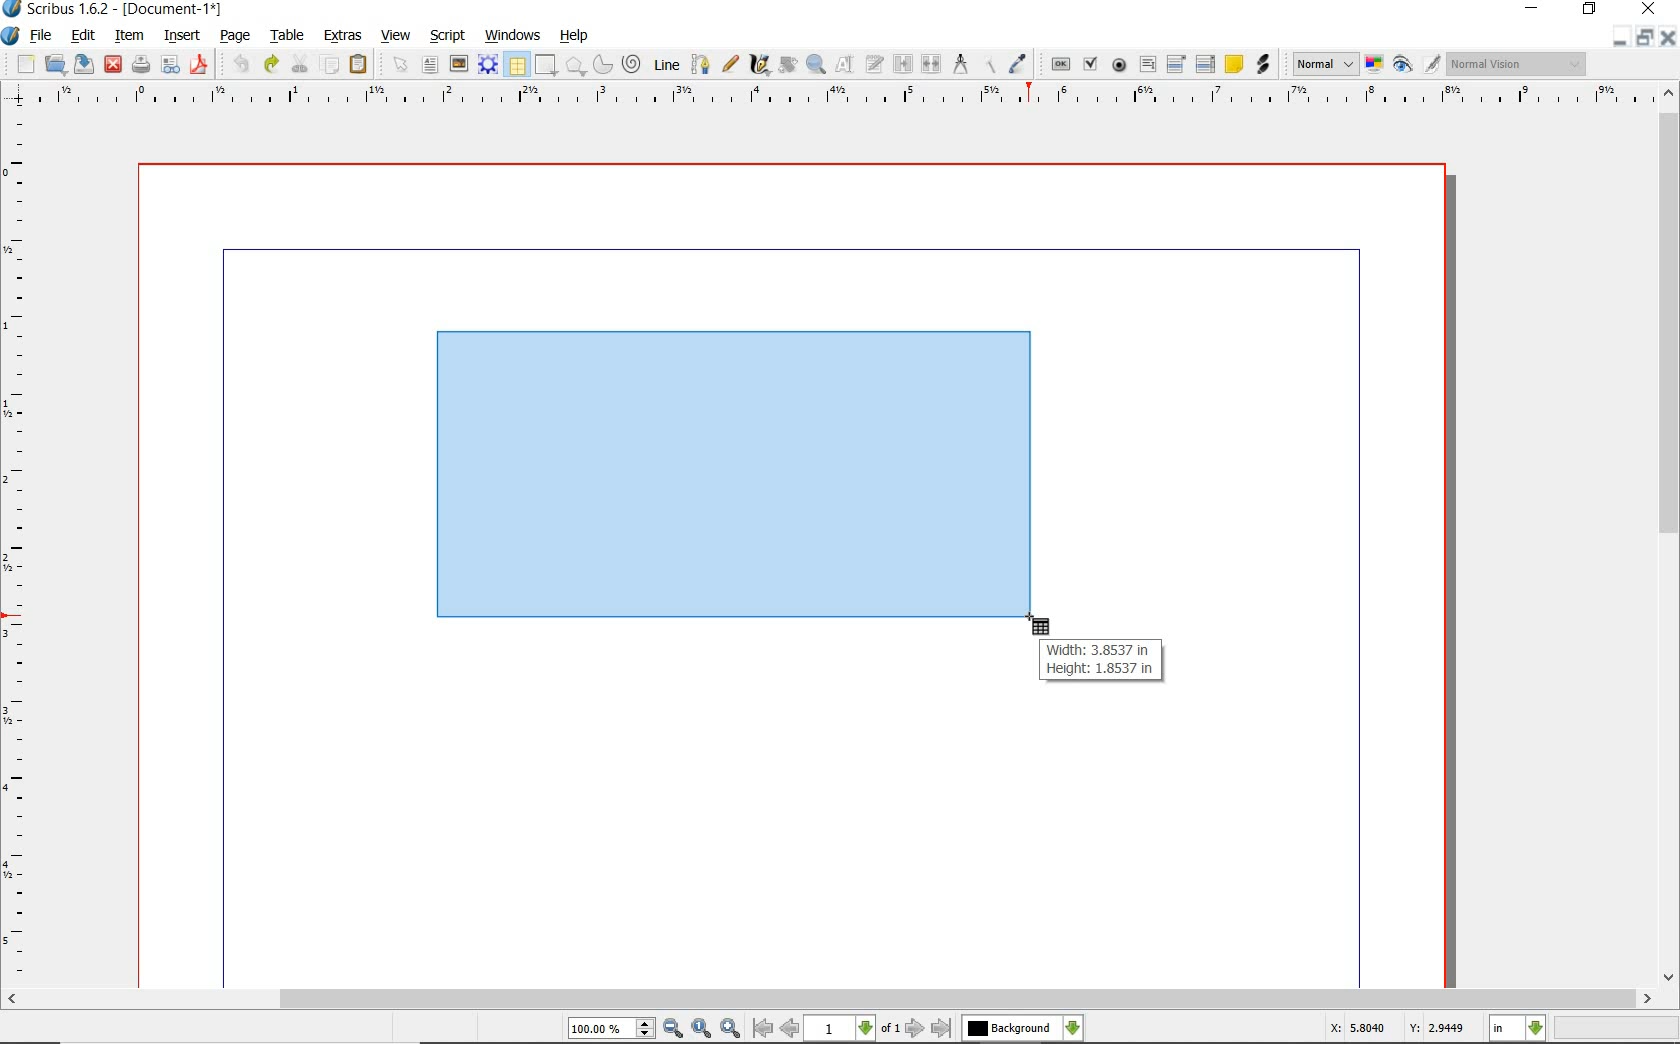 Image resolution: width=1680 pixels, height=1044 pixels. Describe the element at coordinates (81, 36) in the screenshot. I see `edit` at that location.